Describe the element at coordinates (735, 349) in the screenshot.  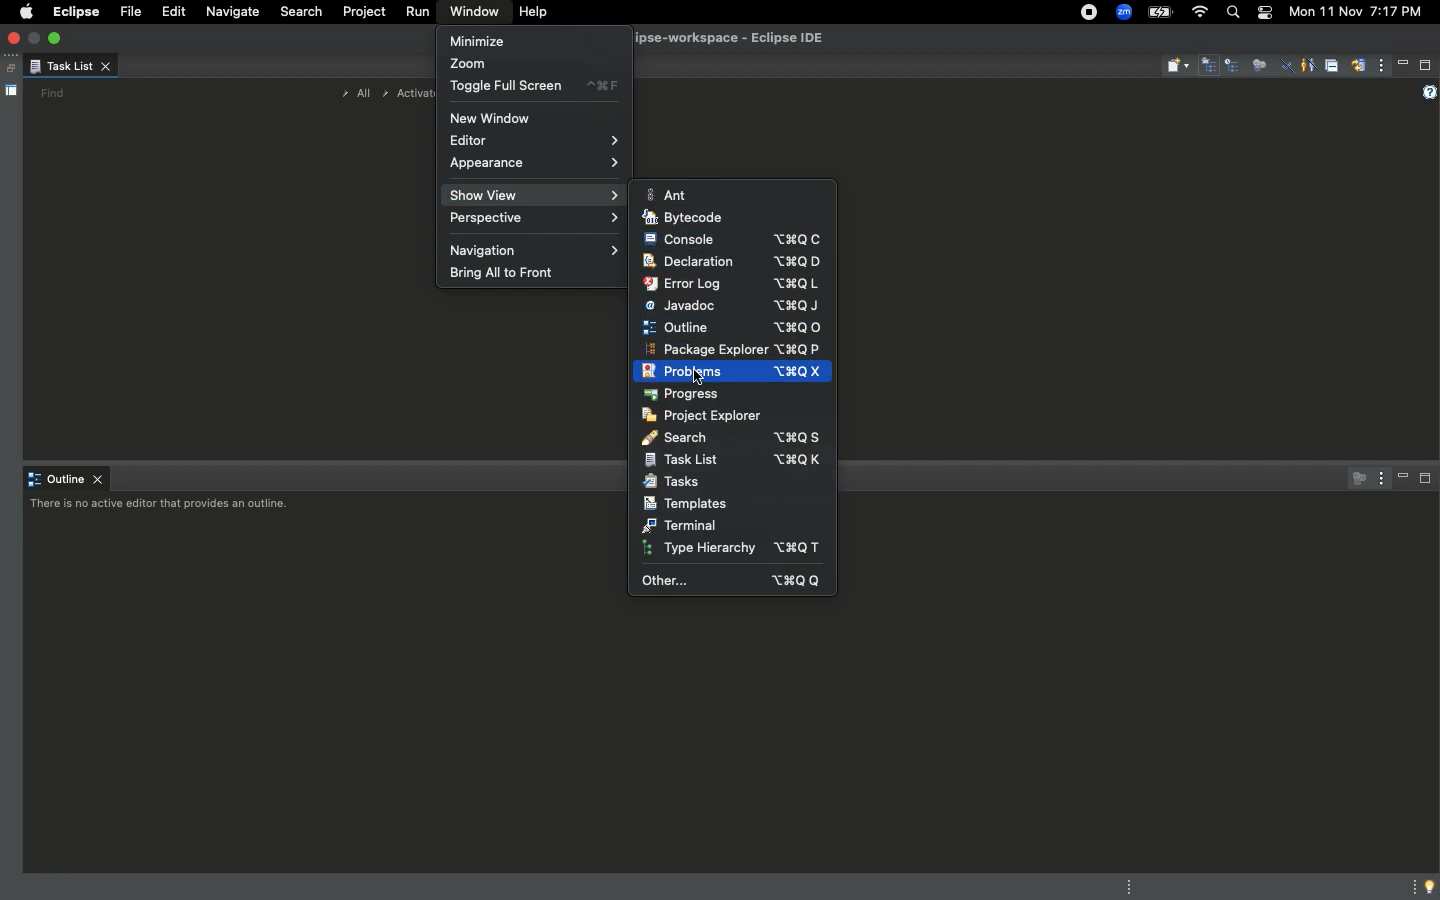
I see `Package explorer` at that location.